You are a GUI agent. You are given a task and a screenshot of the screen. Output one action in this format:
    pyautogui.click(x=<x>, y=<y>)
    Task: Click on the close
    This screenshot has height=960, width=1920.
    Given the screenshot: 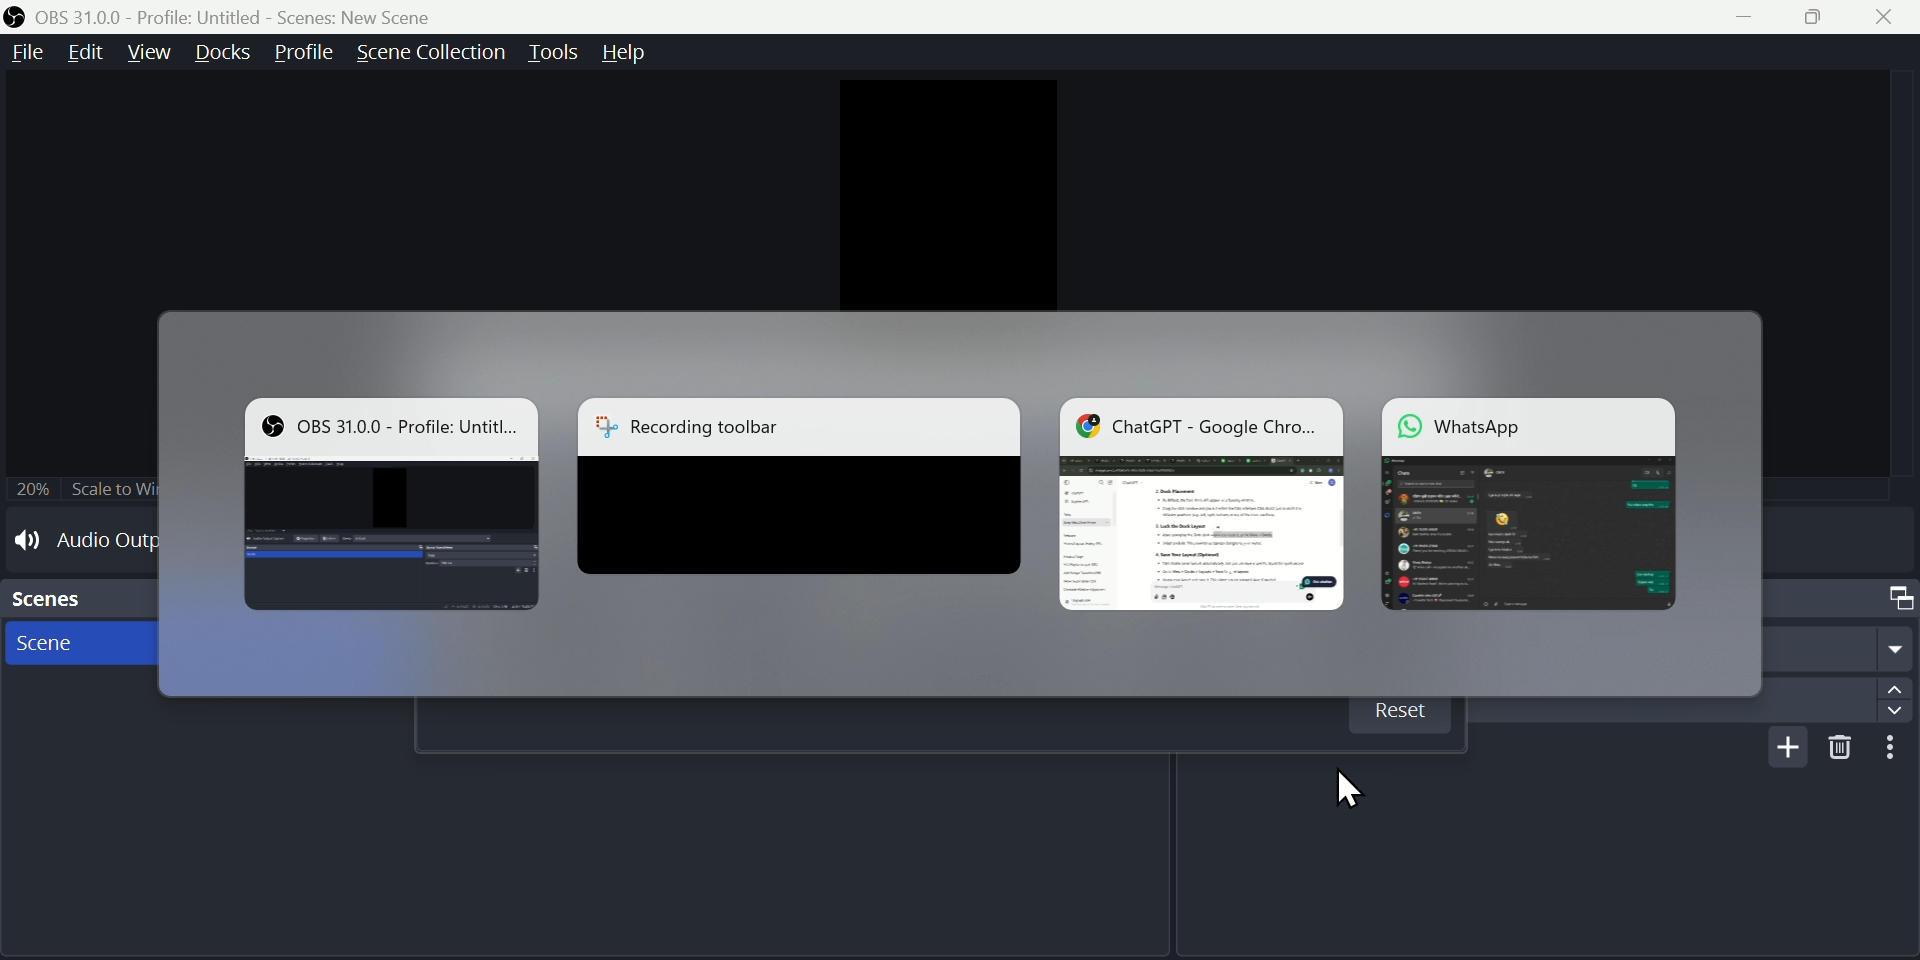 What is the action you would take?
    pyautogui.click(x=1882, y=19)
    